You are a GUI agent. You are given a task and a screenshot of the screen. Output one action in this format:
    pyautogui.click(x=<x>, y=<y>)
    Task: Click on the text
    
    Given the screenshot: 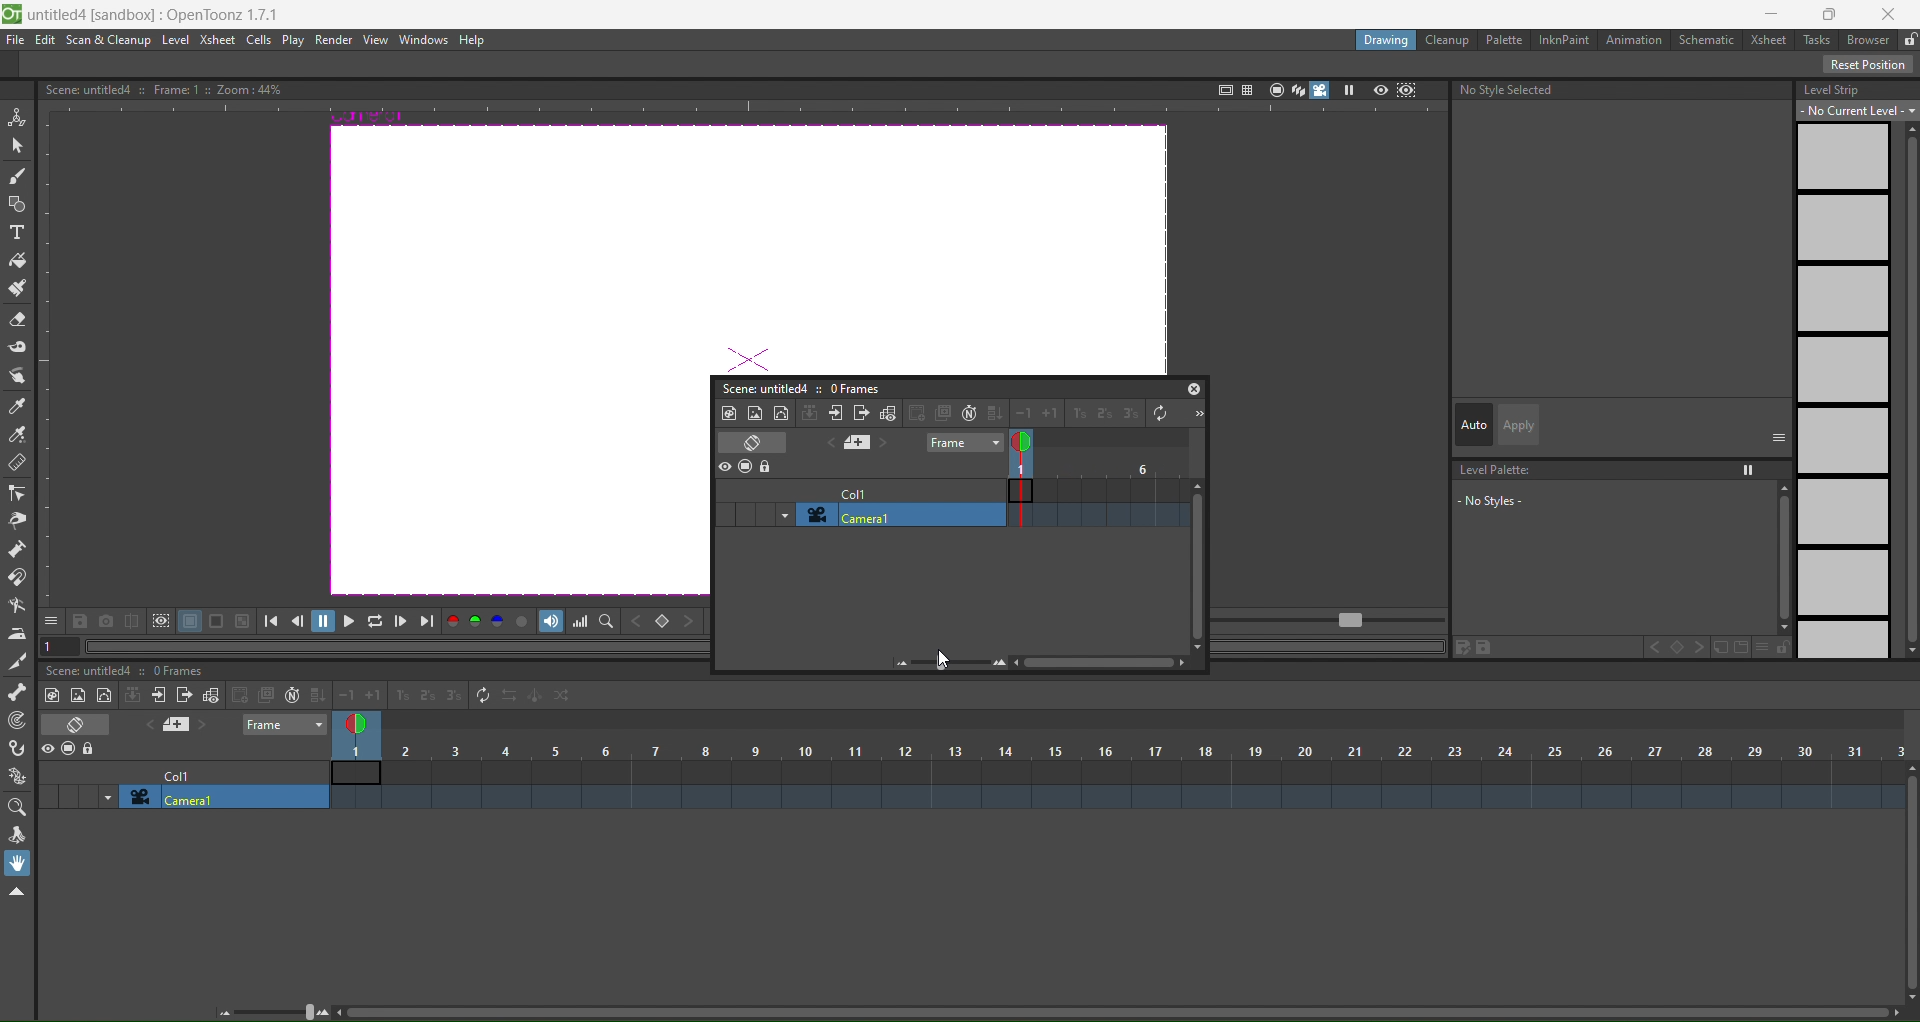 What is the action you would take?
    pyautogui.click(x=162, y=88)
    